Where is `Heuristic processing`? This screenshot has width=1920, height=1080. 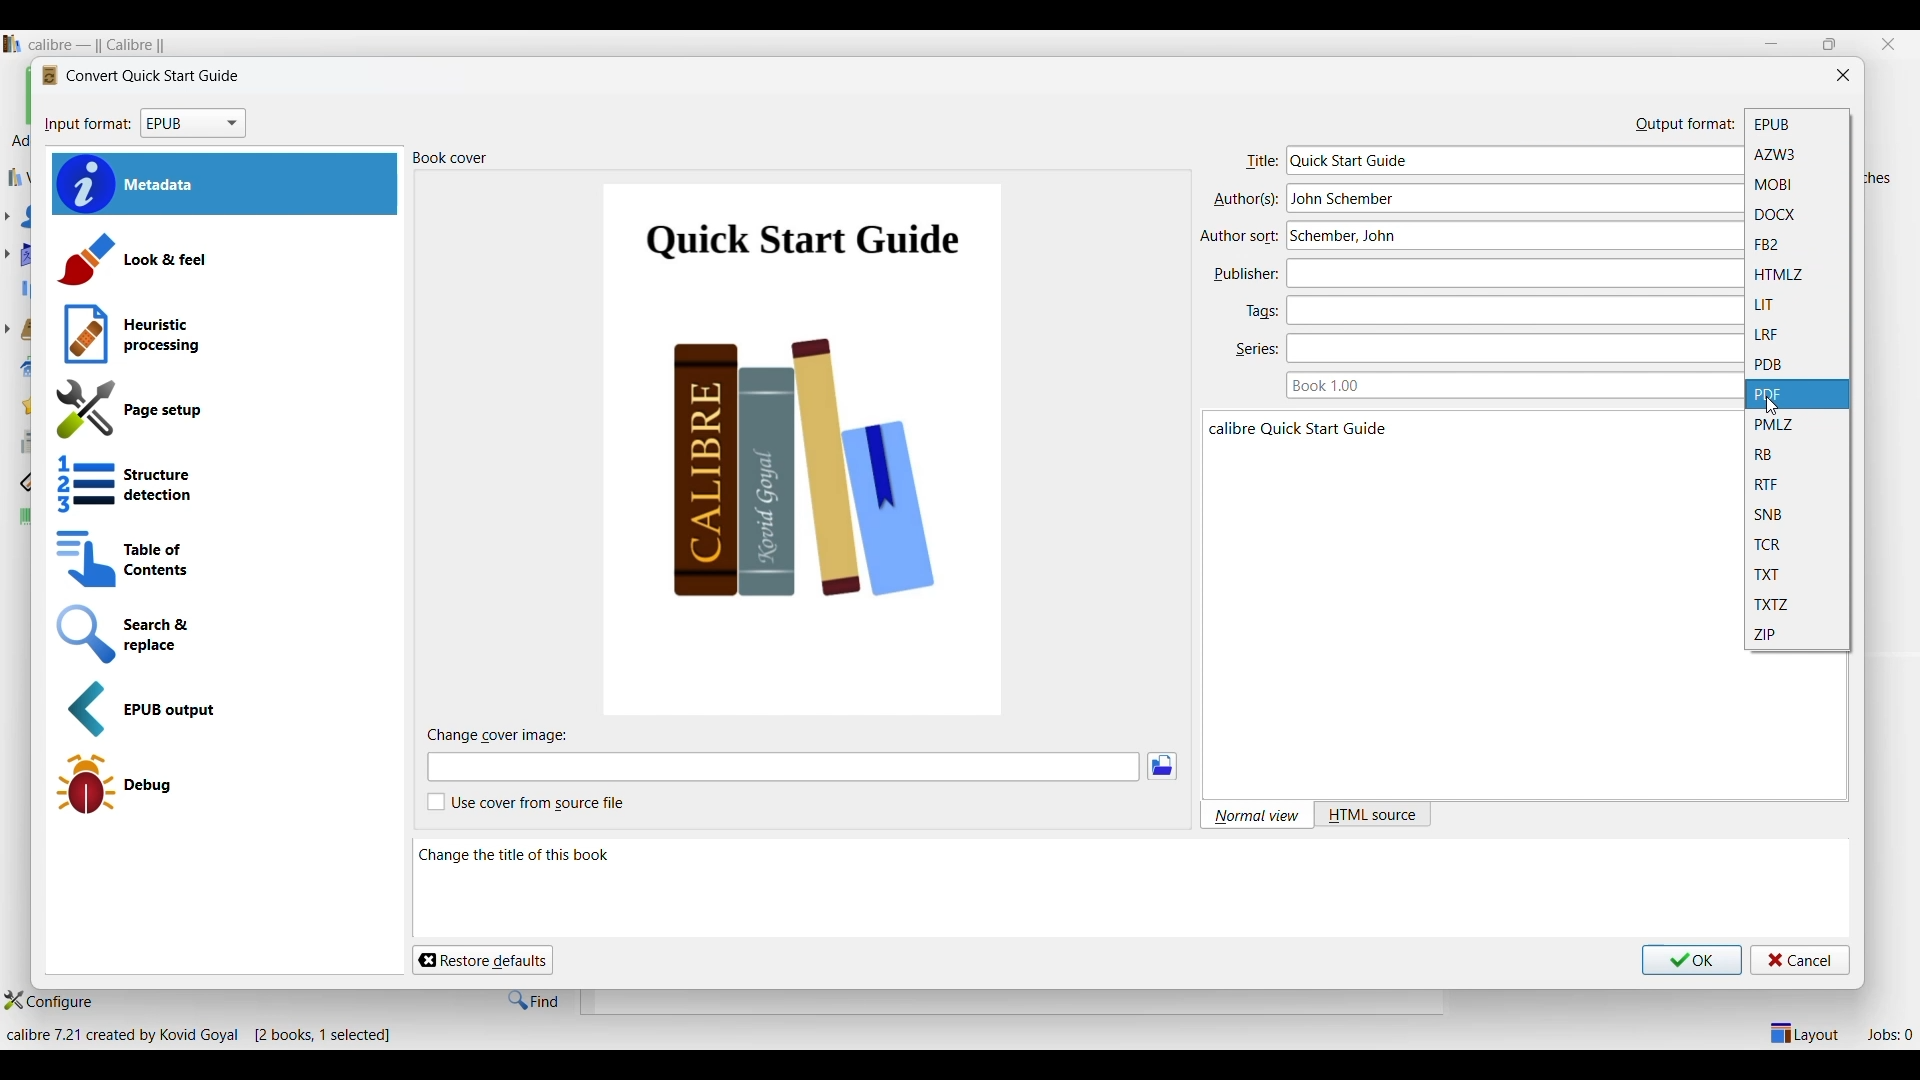 Heuristic processing is located at coordinates (228, 333).